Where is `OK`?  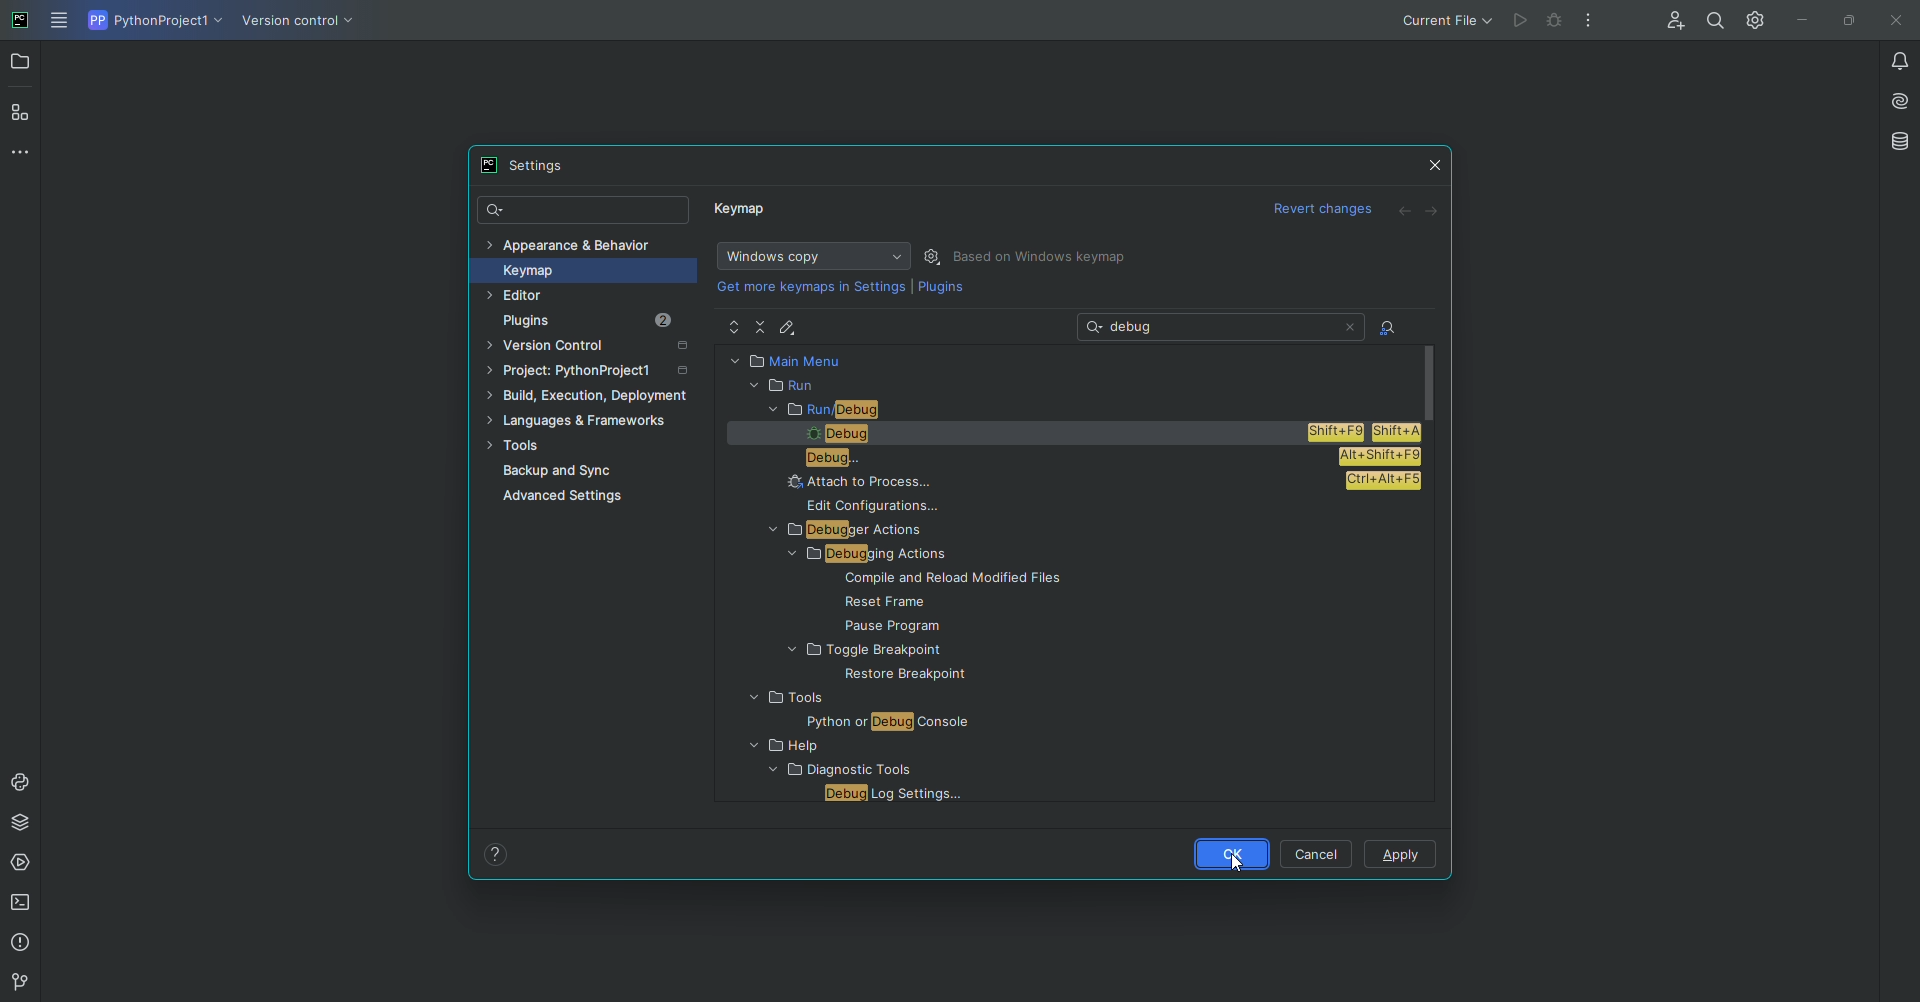
OK is located at coordinates (1229, 853).